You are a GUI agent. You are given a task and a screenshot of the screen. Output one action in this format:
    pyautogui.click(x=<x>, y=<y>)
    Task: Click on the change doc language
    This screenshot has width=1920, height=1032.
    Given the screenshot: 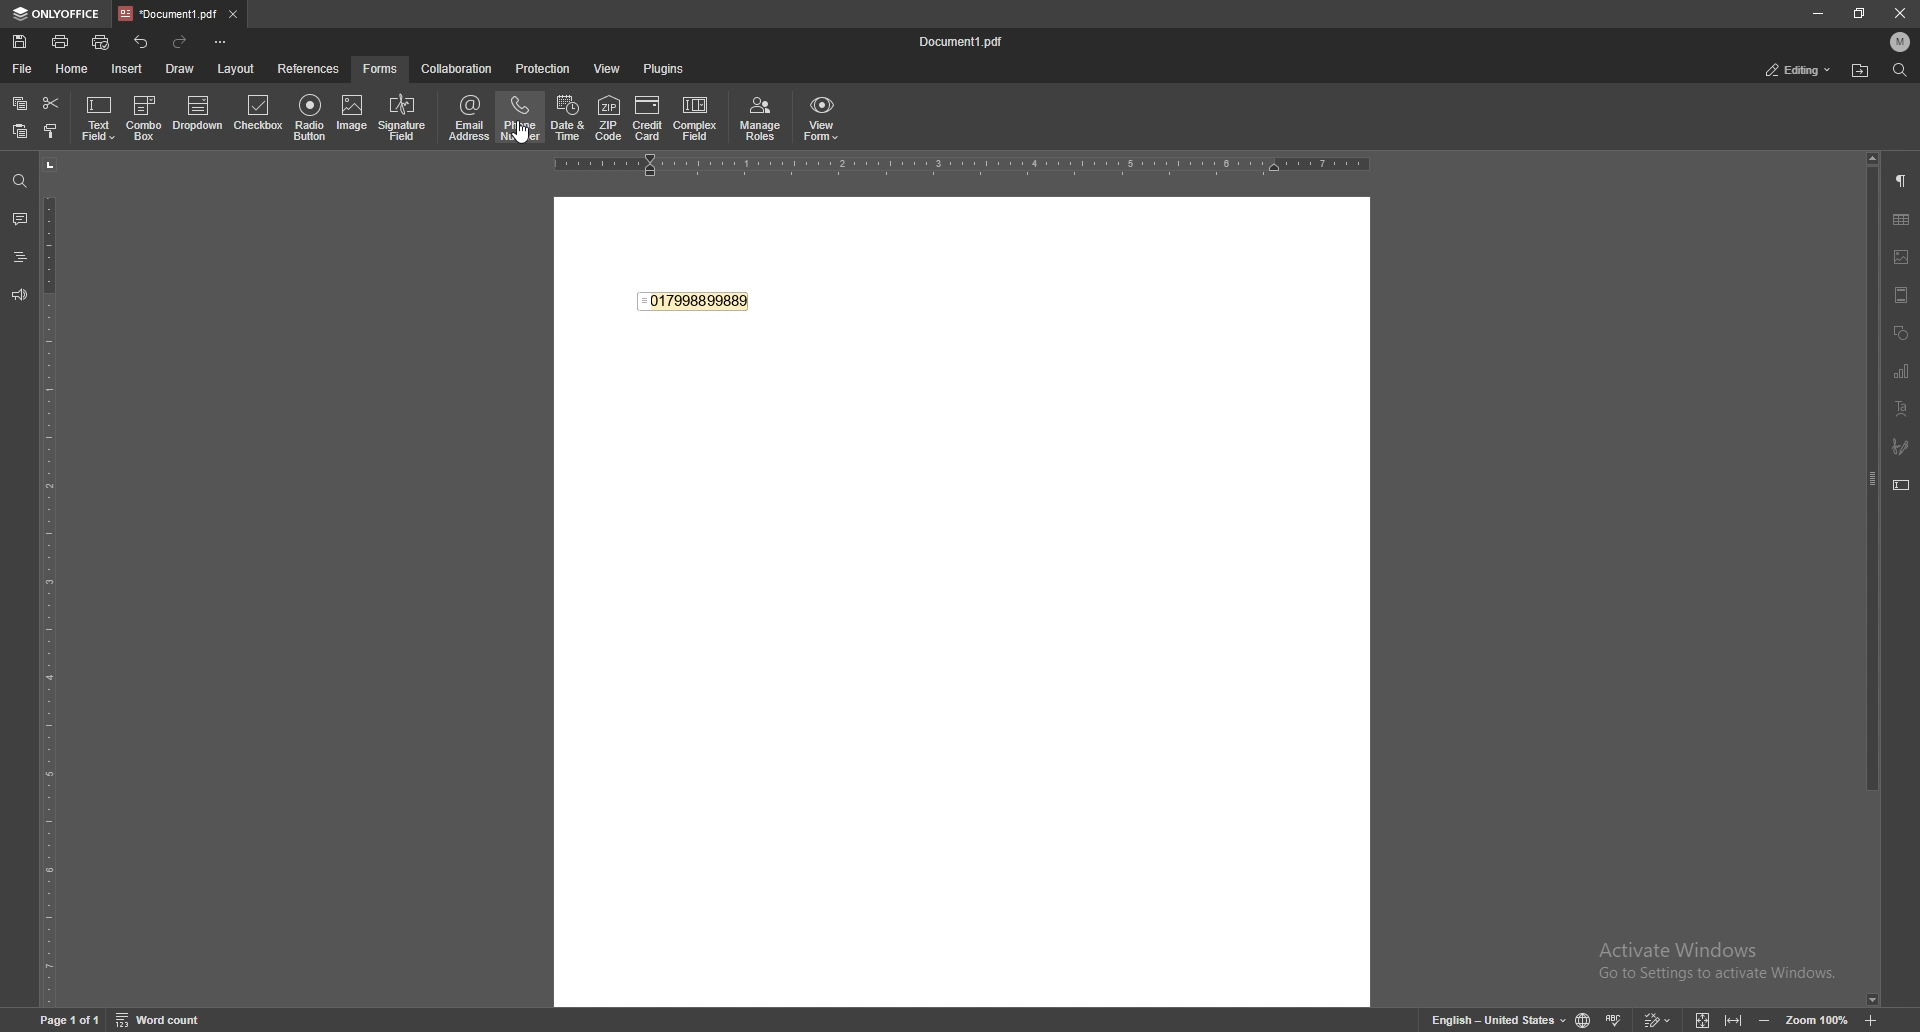 What is the action you would take?
    pyautogui.click(x=1585, y=1020)
    